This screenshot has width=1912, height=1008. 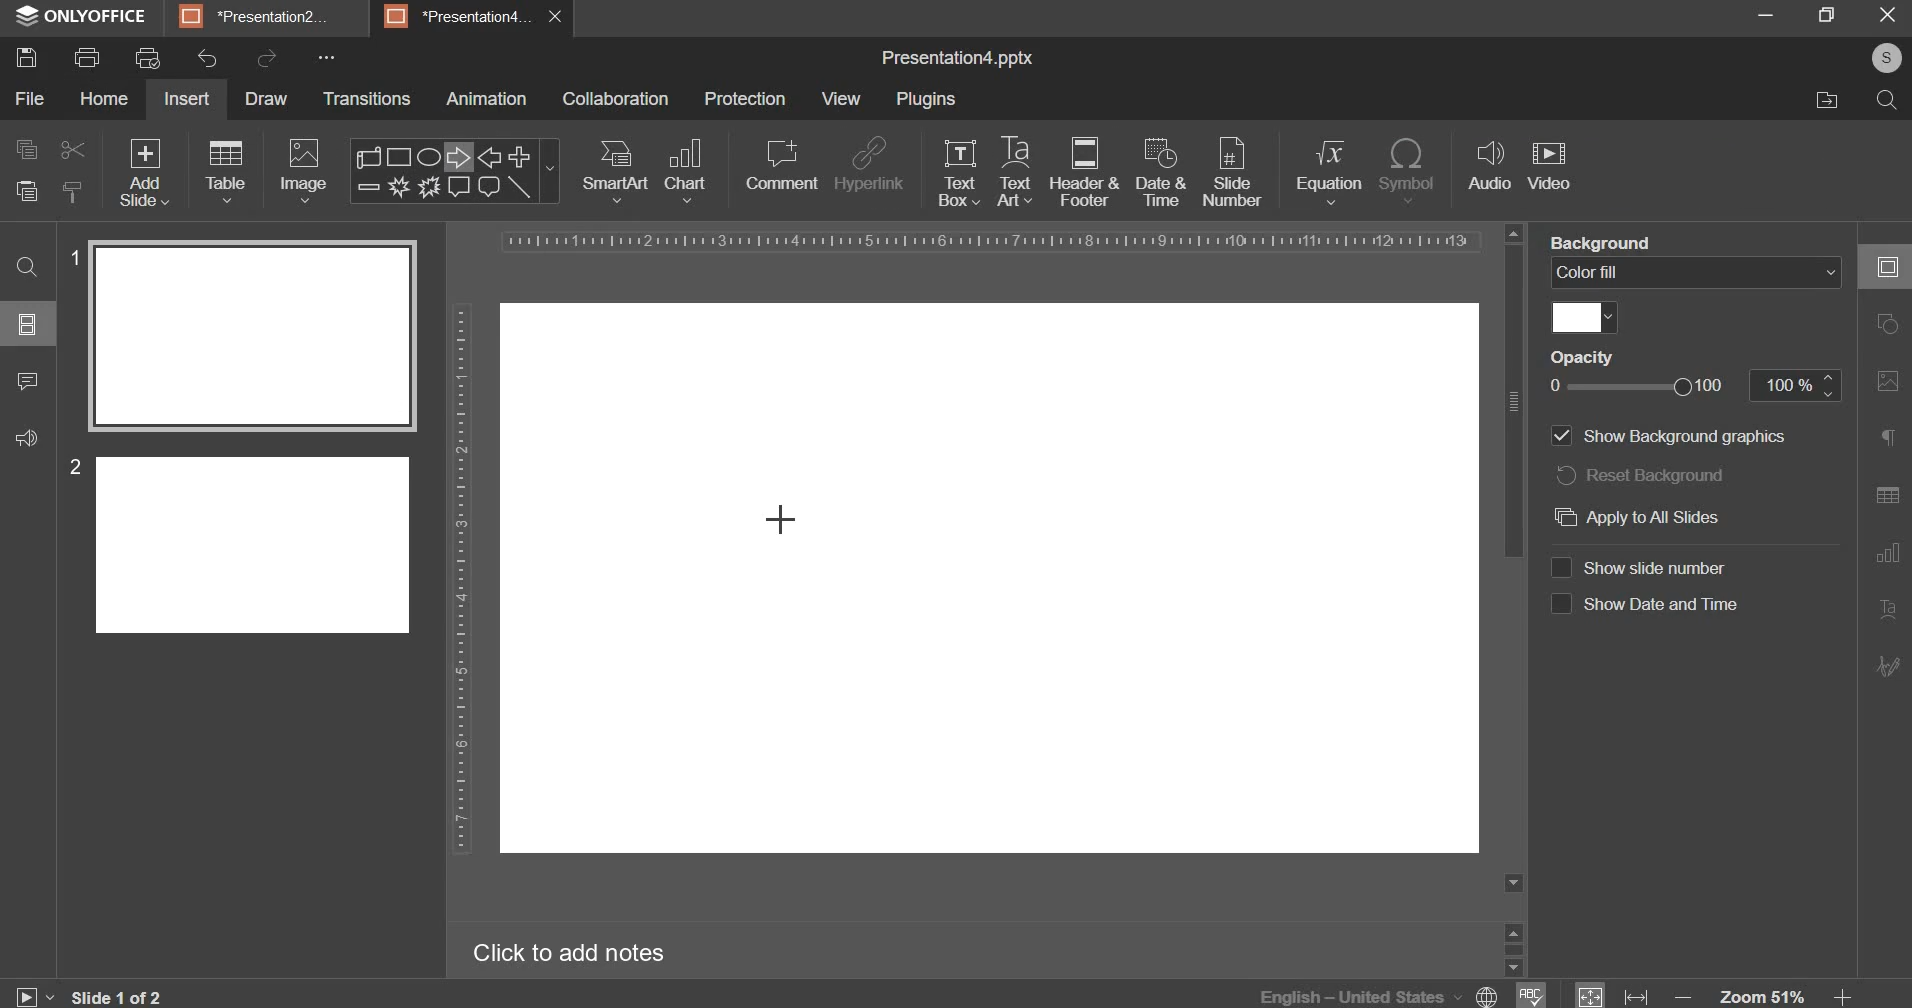 What do you see at coordinates (84, 17) in the screenshot?
I see `® ONLYOFFICE` at bounding box center [84, 17].